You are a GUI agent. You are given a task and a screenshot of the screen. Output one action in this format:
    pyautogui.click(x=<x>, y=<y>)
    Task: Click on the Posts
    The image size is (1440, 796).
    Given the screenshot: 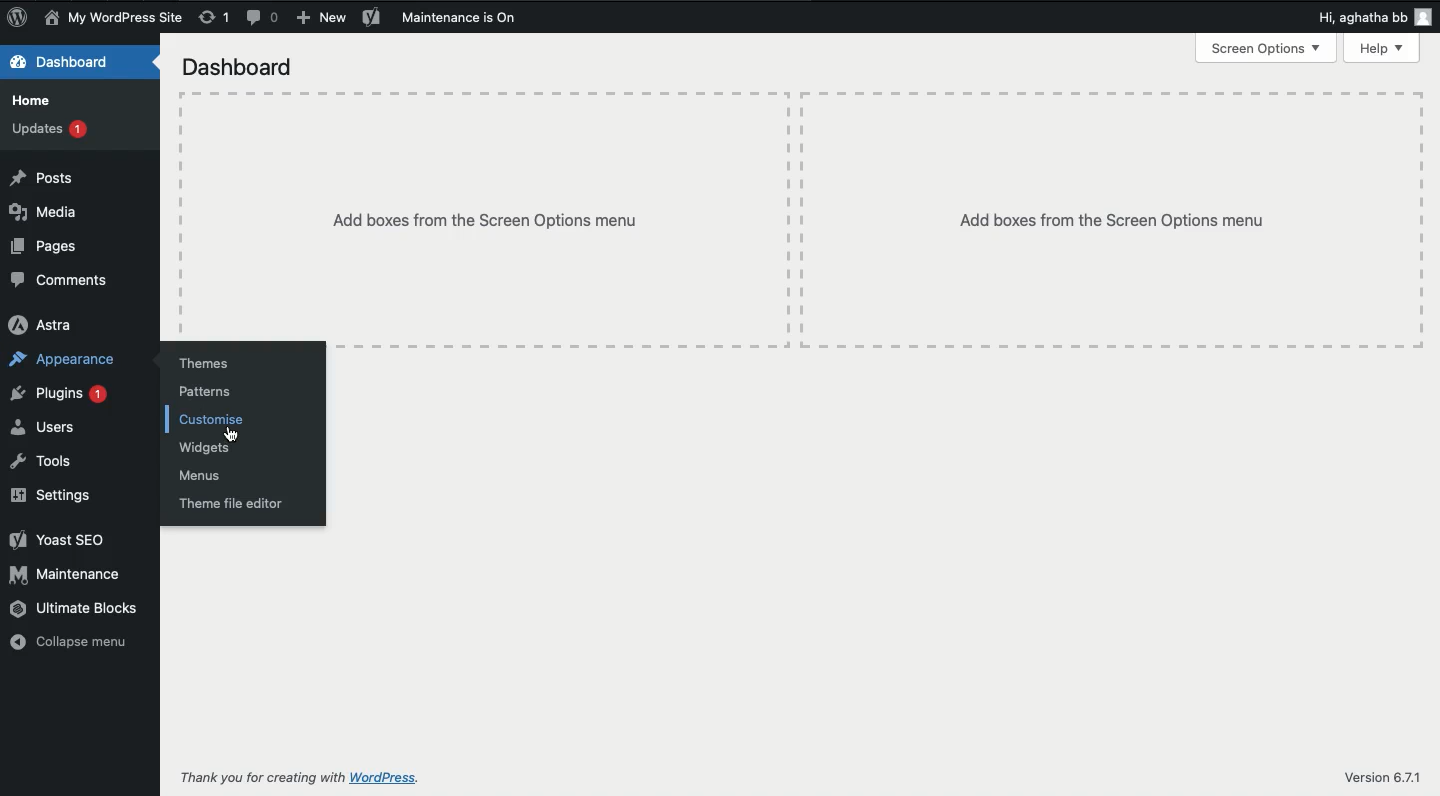 What is the action you would take?
    pyautogui.click(x=45, y=178)
    